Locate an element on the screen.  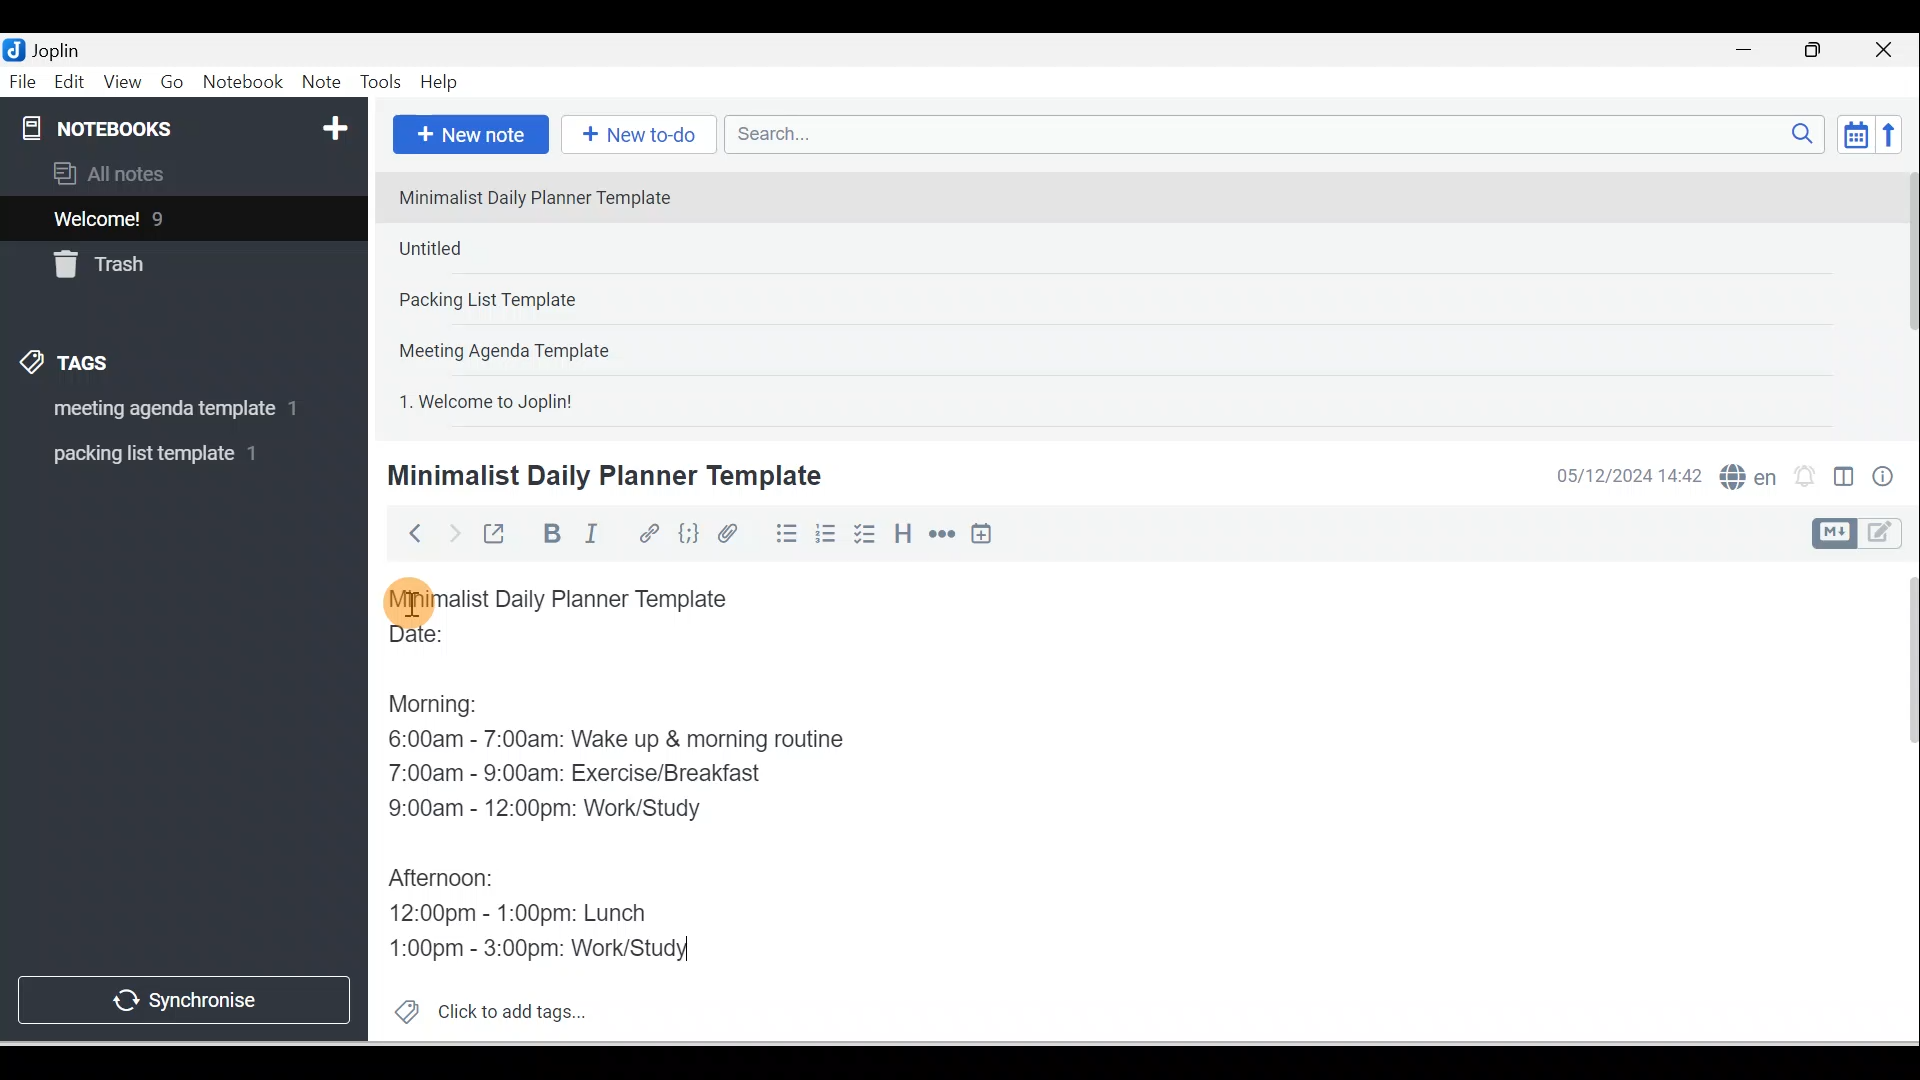
Synchronise is located at coordinates (182, 996).